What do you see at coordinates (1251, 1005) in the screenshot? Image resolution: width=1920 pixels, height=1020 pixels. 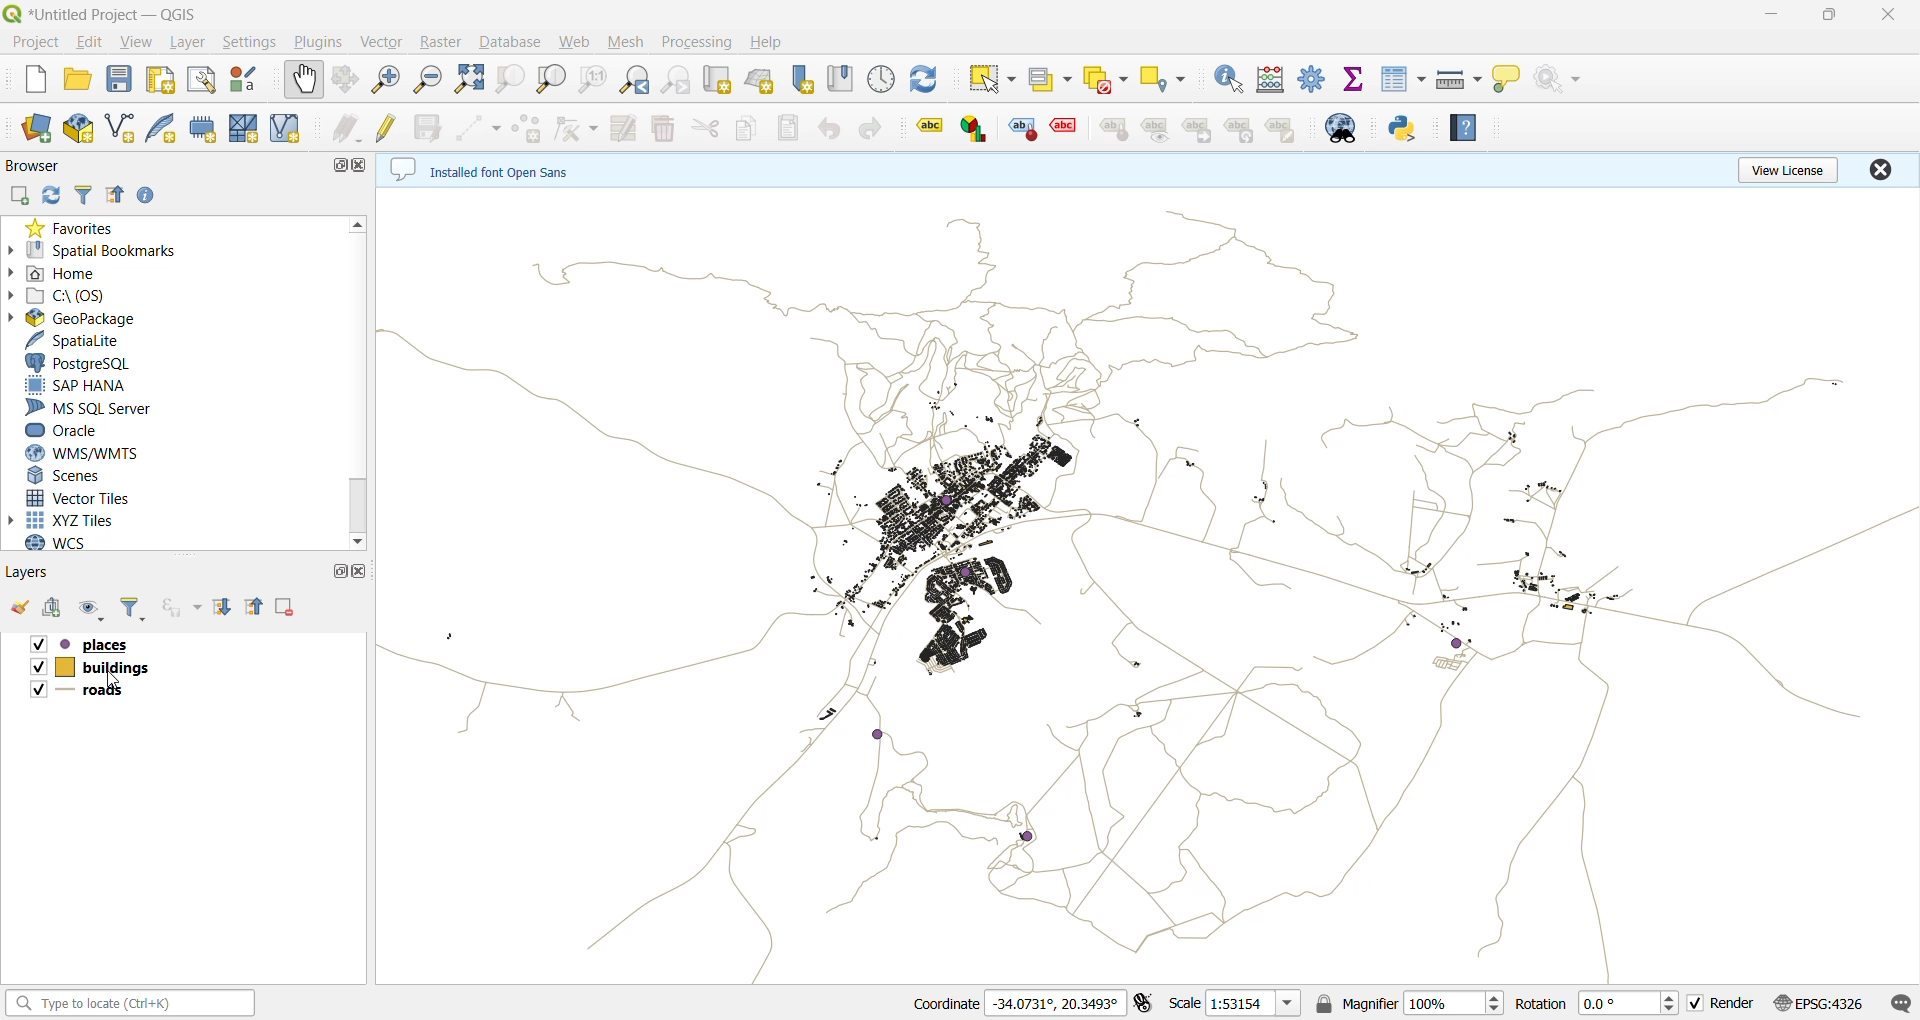 I see `scale` at bounding box center [1251, 1005].